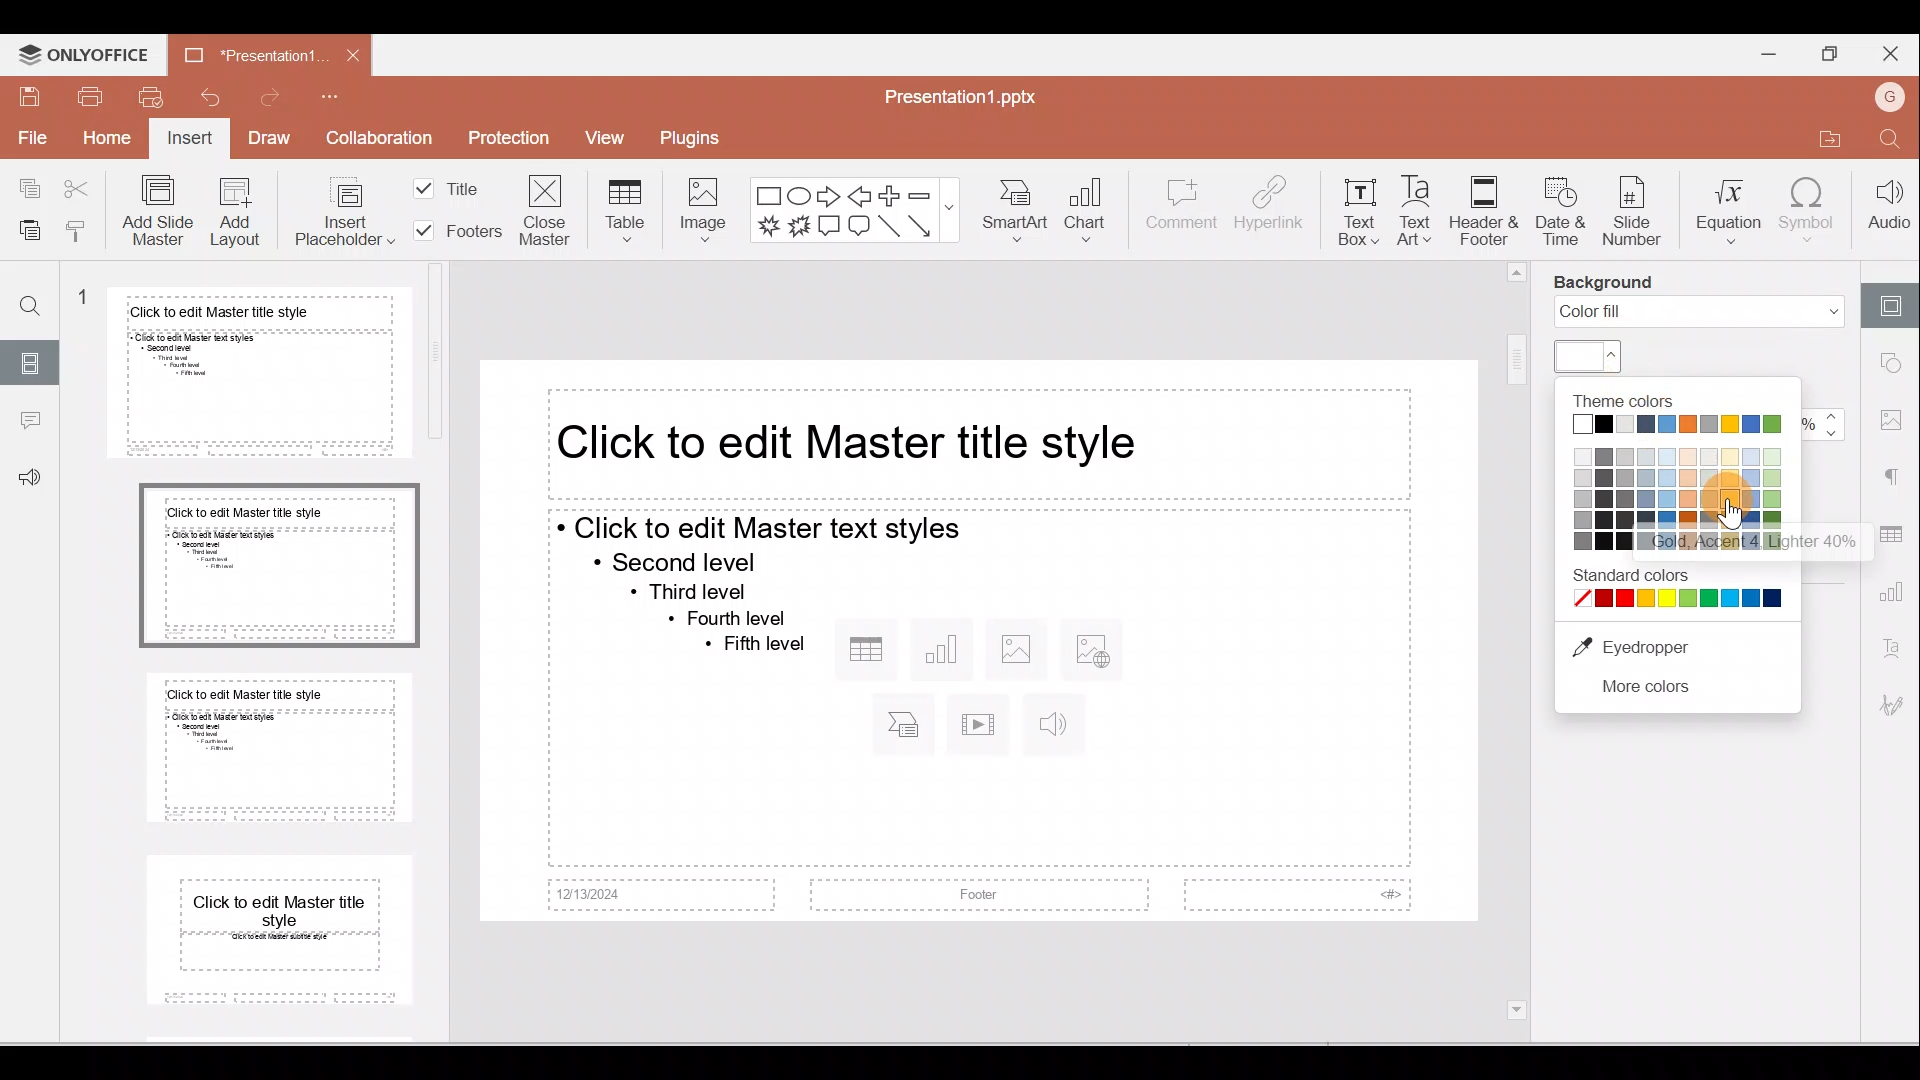 The width and height of the screenshot is (1920, 1080). Describe the element at coordinates (31, 478) in the screenshot. I see `Feedback & support` at that location.